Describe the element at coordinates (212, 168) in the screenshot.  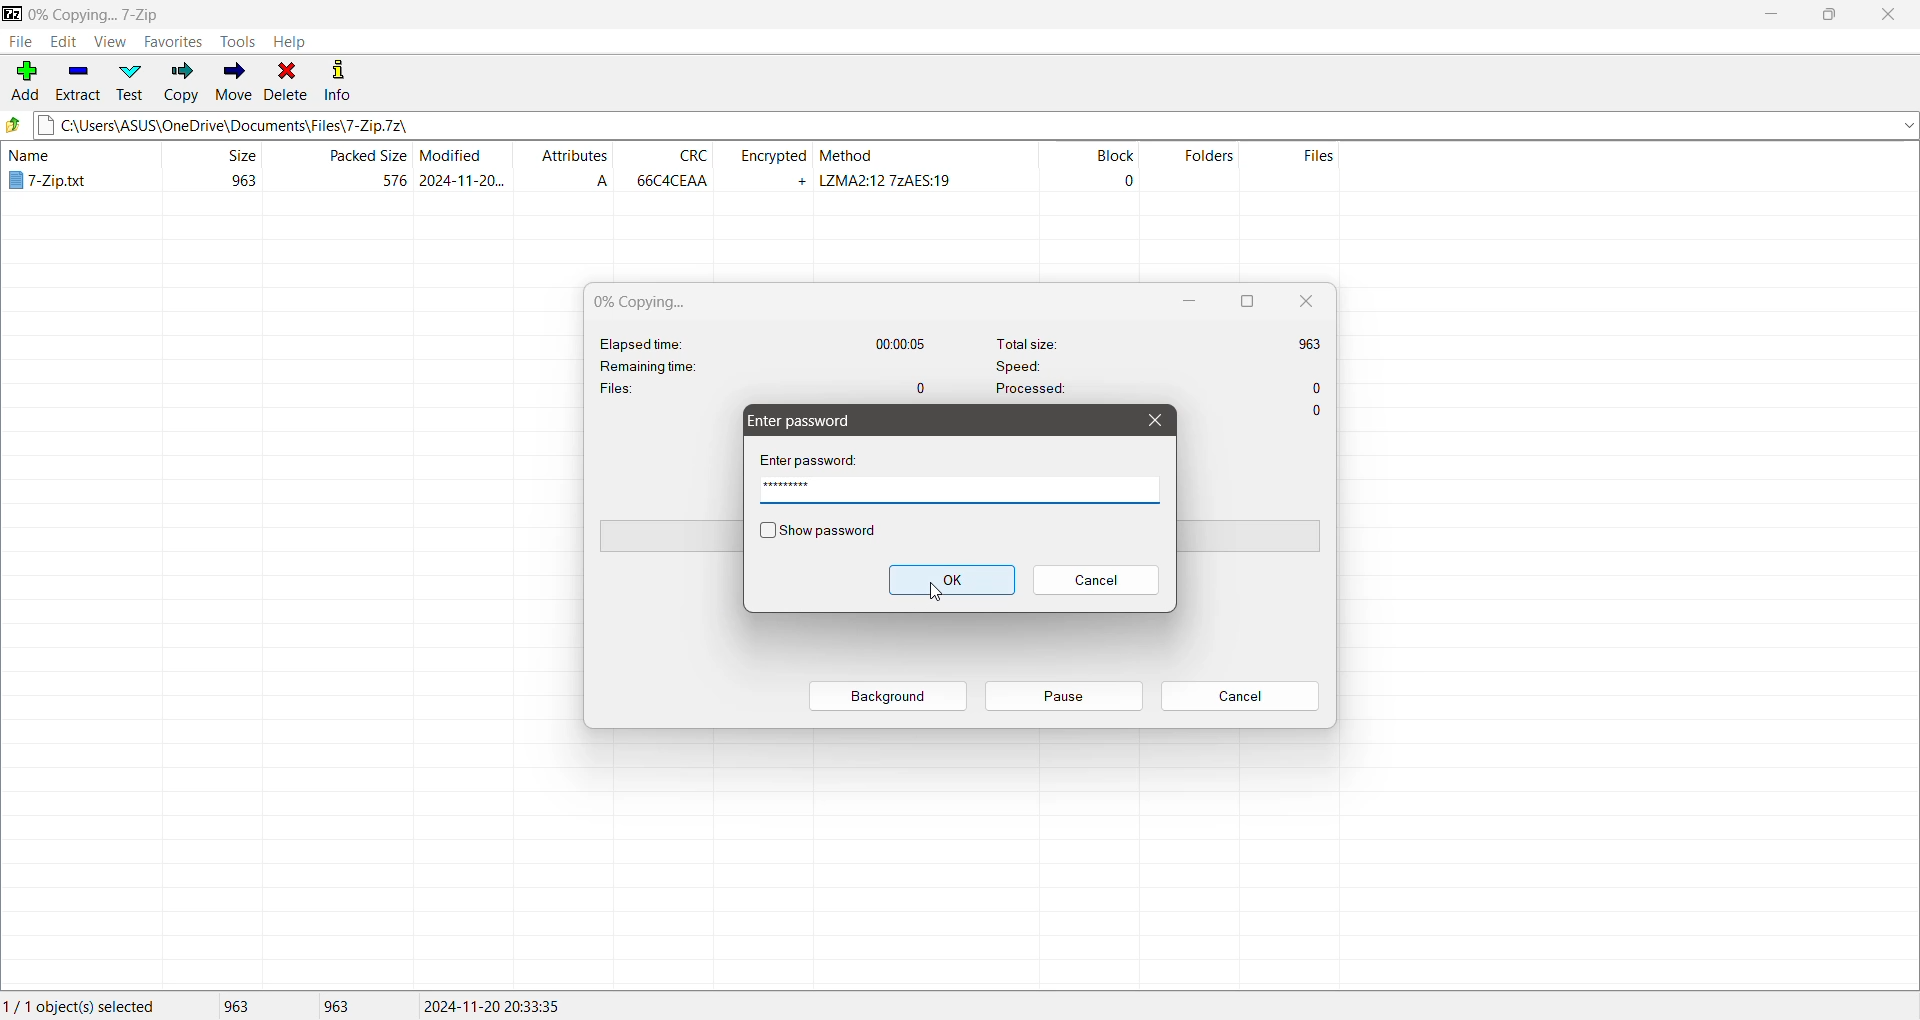
I see `File Size` at that location.